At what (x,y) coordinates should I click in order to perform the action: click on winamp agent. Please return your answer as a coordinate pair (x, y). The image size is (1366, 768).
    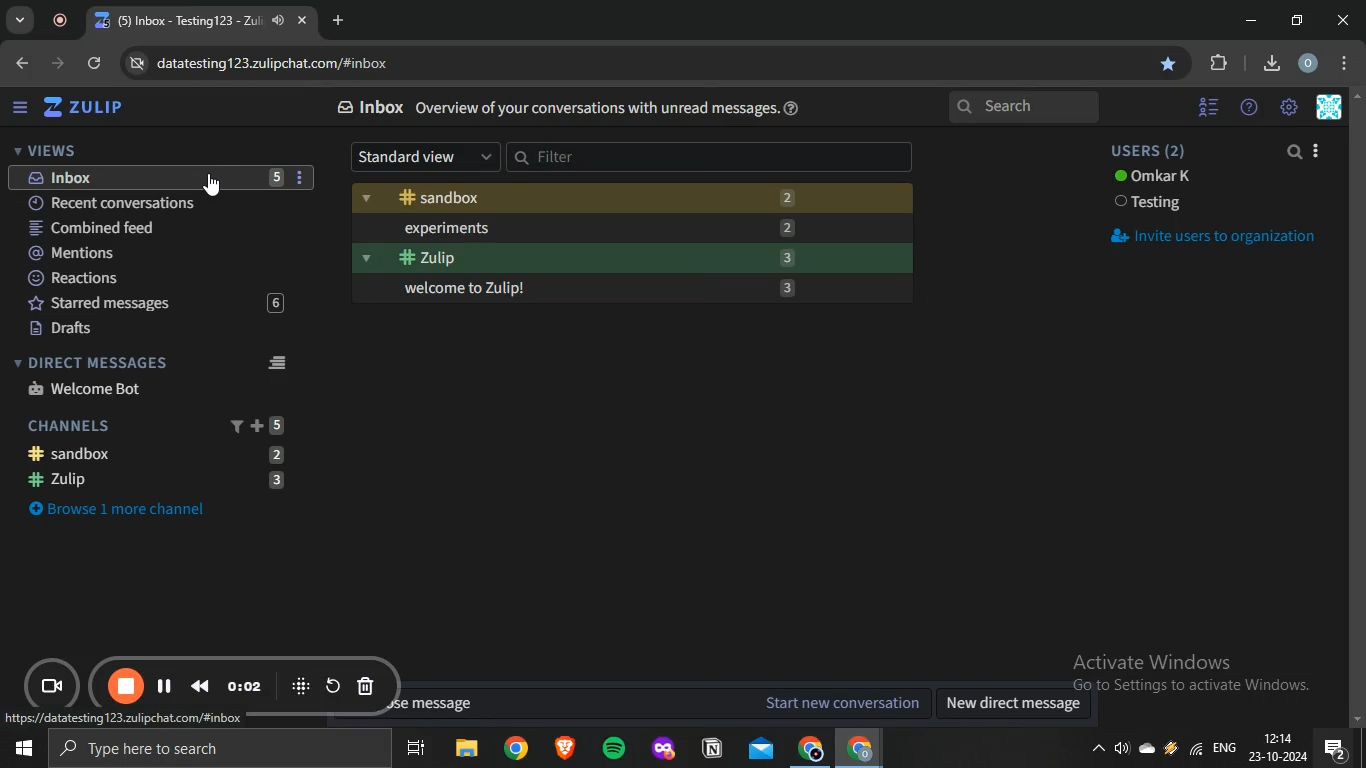
    Looking at the image, I should click on (1171, 753).